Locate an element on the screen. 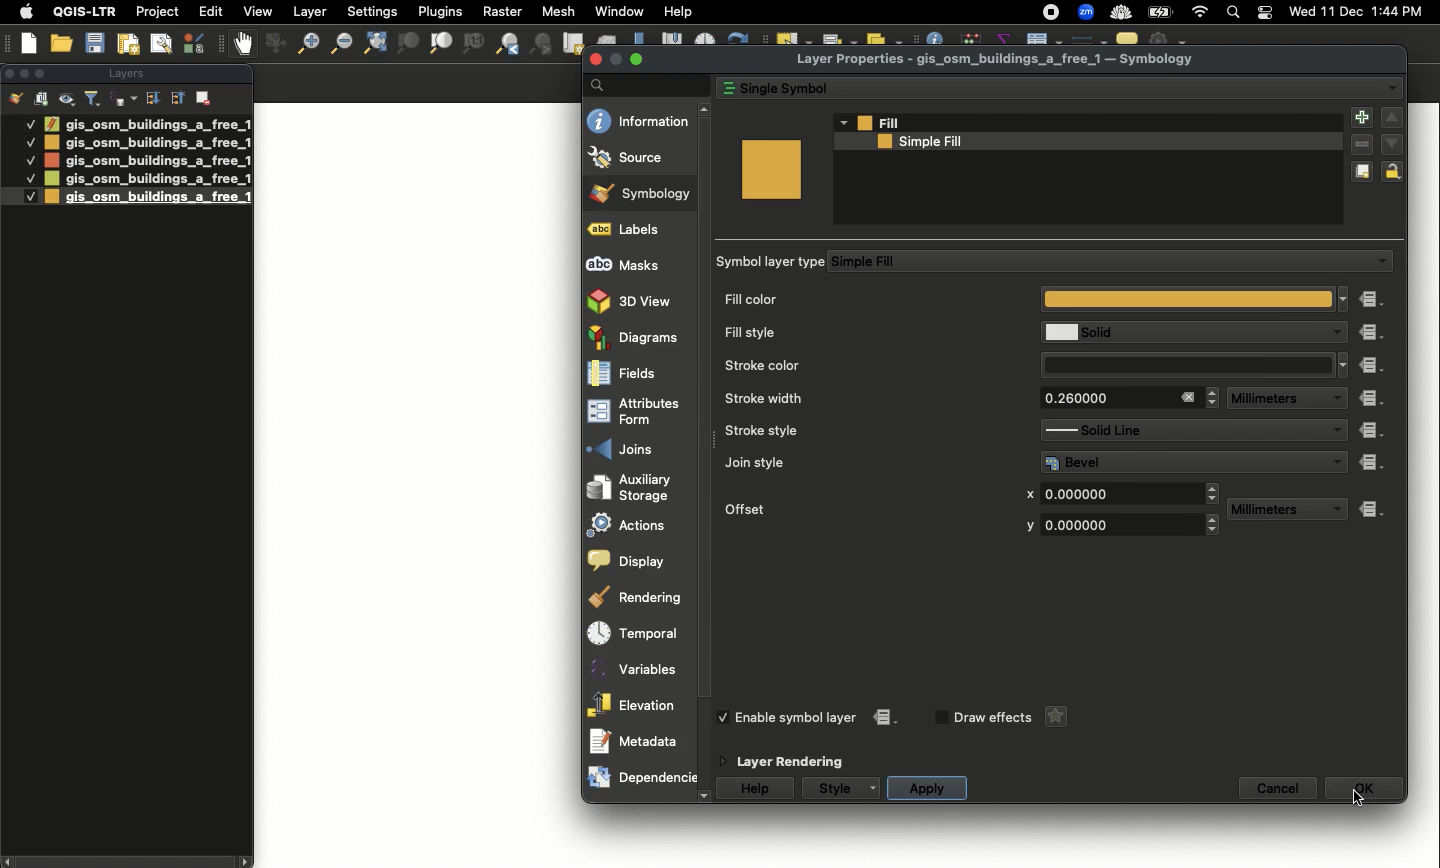 The height and width of the screenshot is (868, 1440). Save is located at coordinates (95, 44).